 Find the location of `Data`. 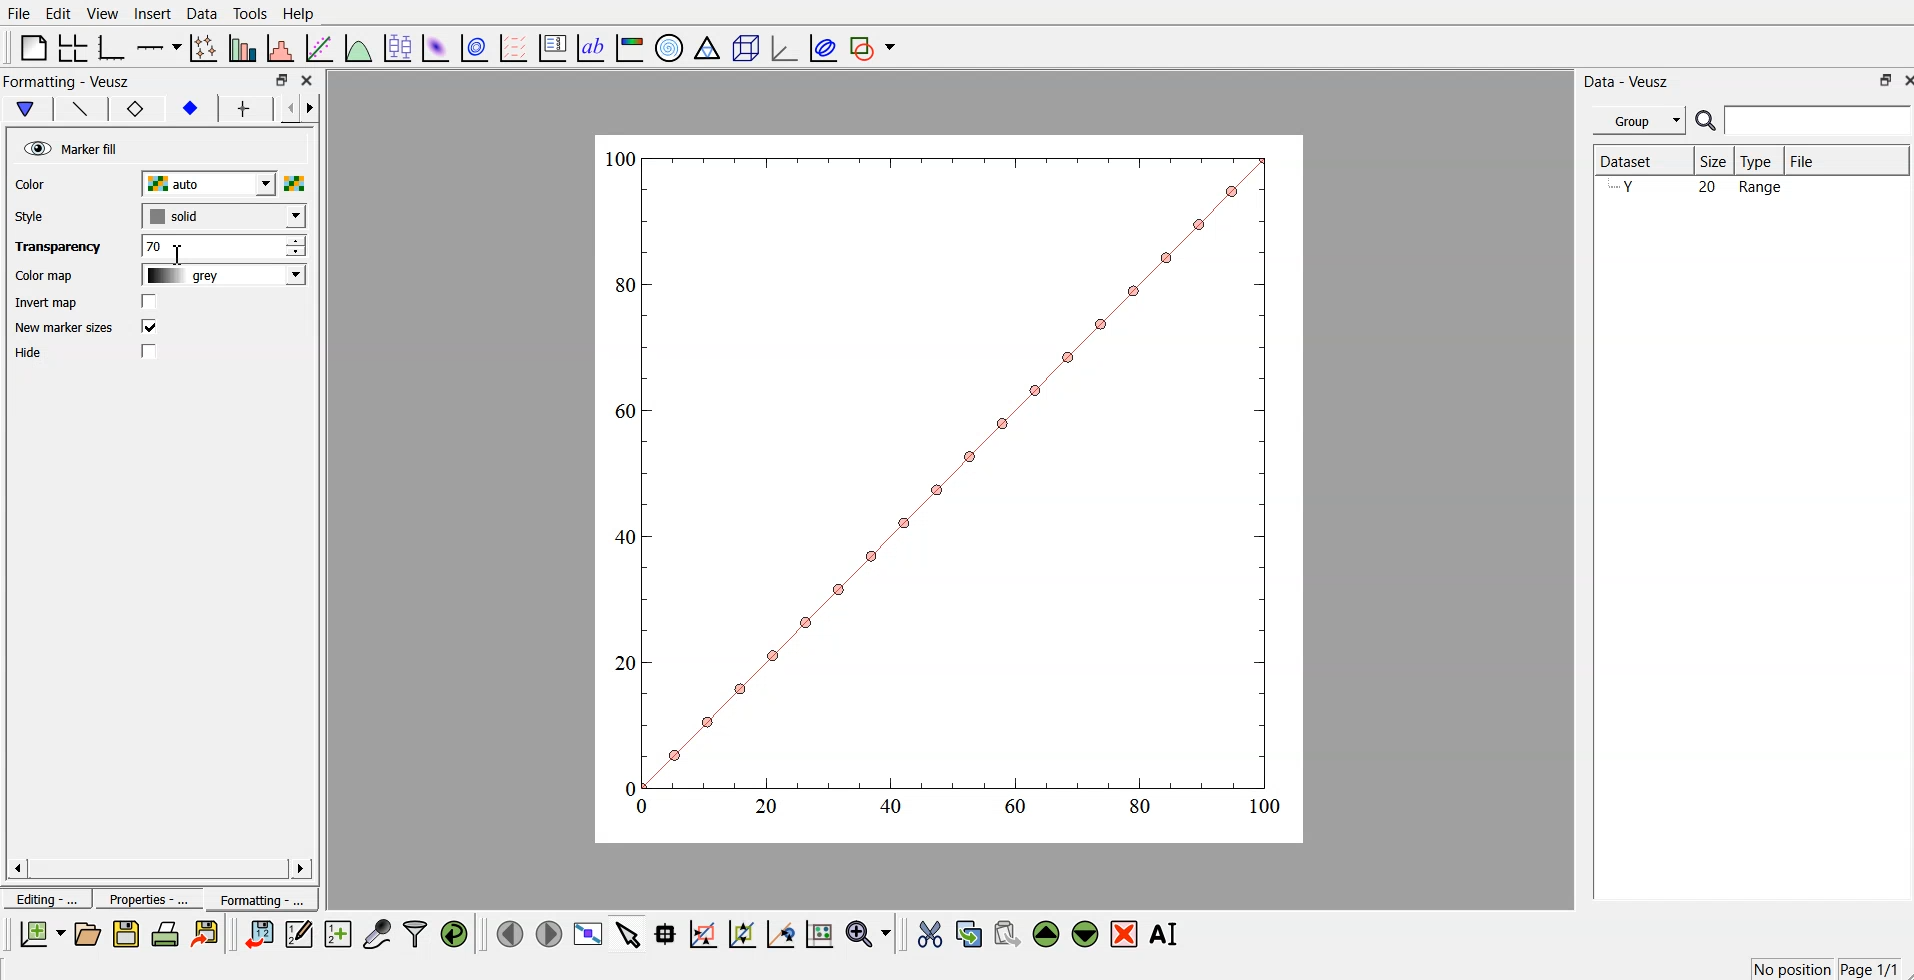

Data is located at coordinates (202, 13).